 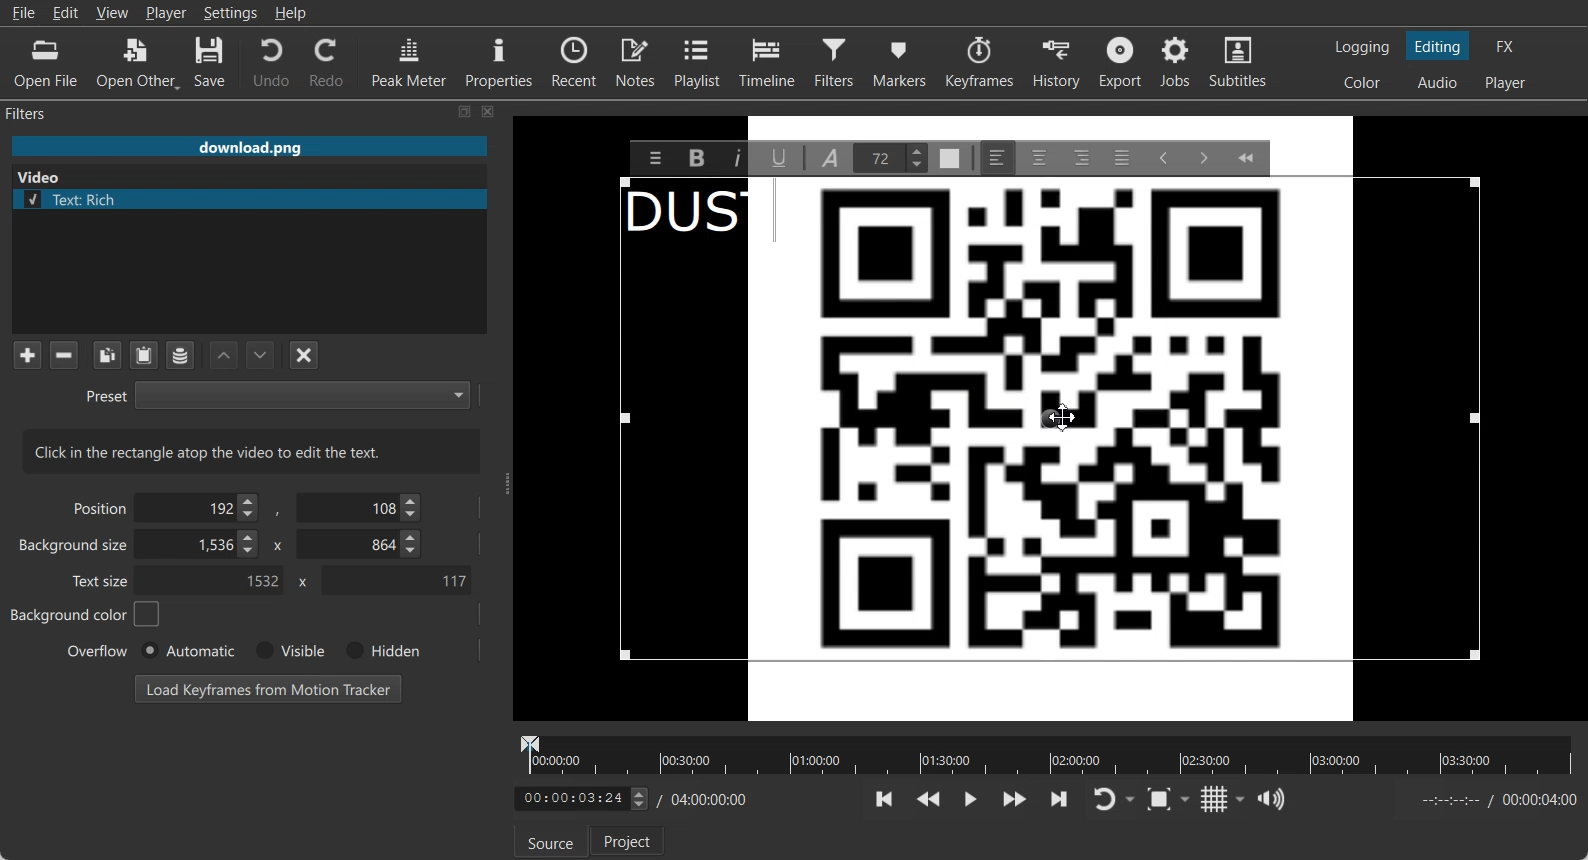 What do you see at coordinates (187, 650) in the screenshot?
I see `Automatic` at bounding box center [187, 650].